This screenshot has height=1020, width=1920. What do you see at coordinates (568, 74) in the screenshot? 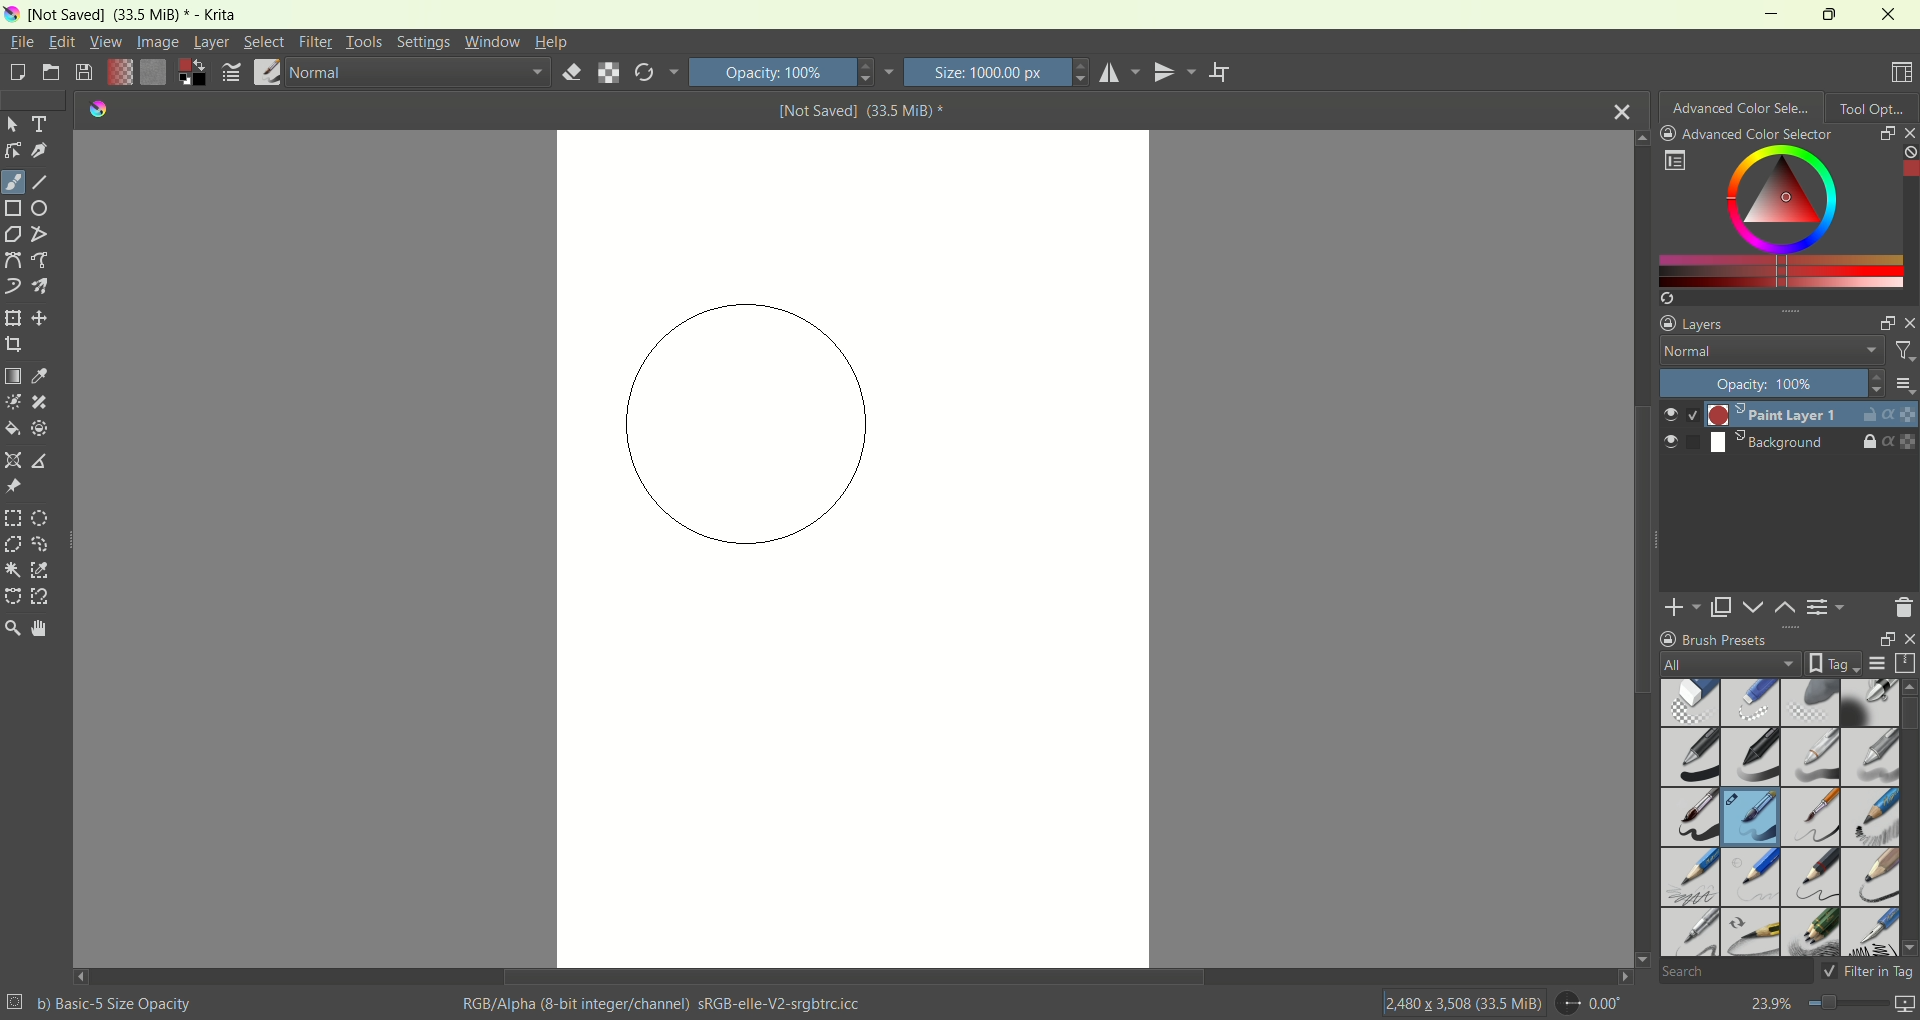
I see `eraser mode` at bounding box center [568, 74].